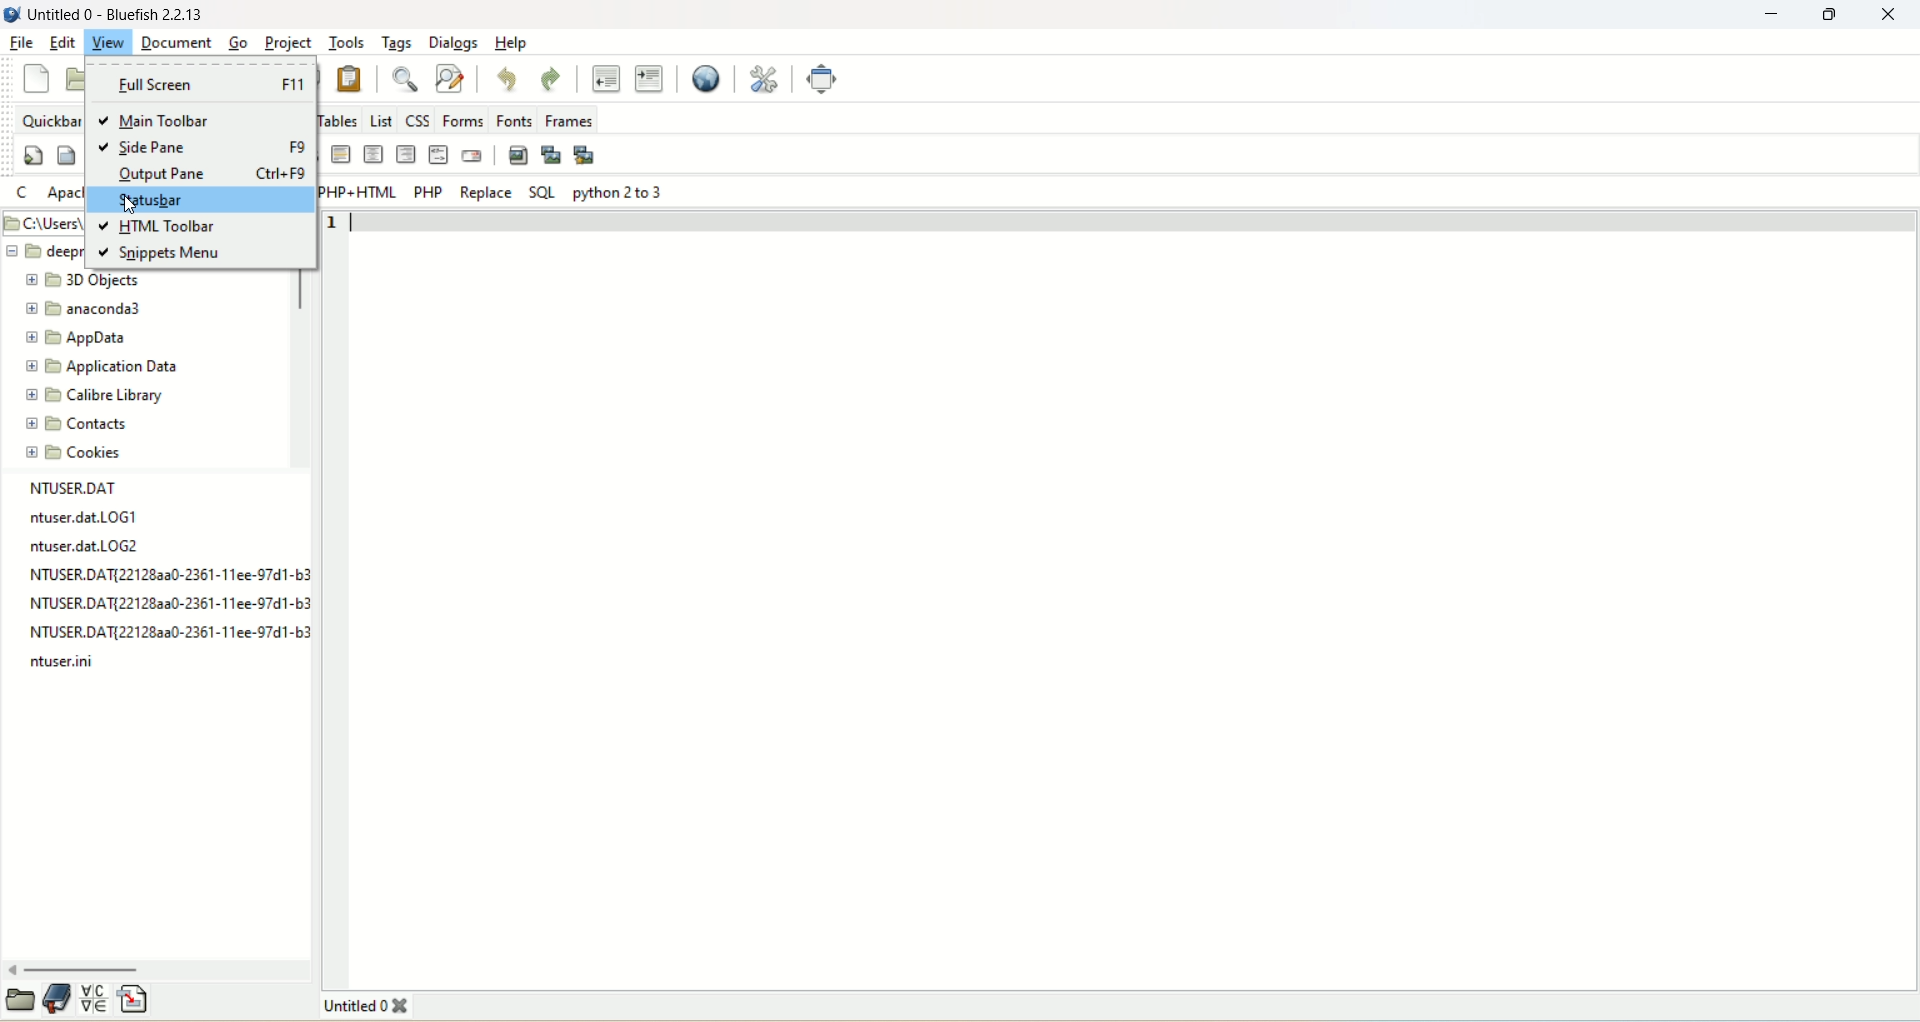 The width and height of the screenshot is (1920, 1022). Describe the element at coordinates (571, 120) in the screenshot. I see `frames` at that location.